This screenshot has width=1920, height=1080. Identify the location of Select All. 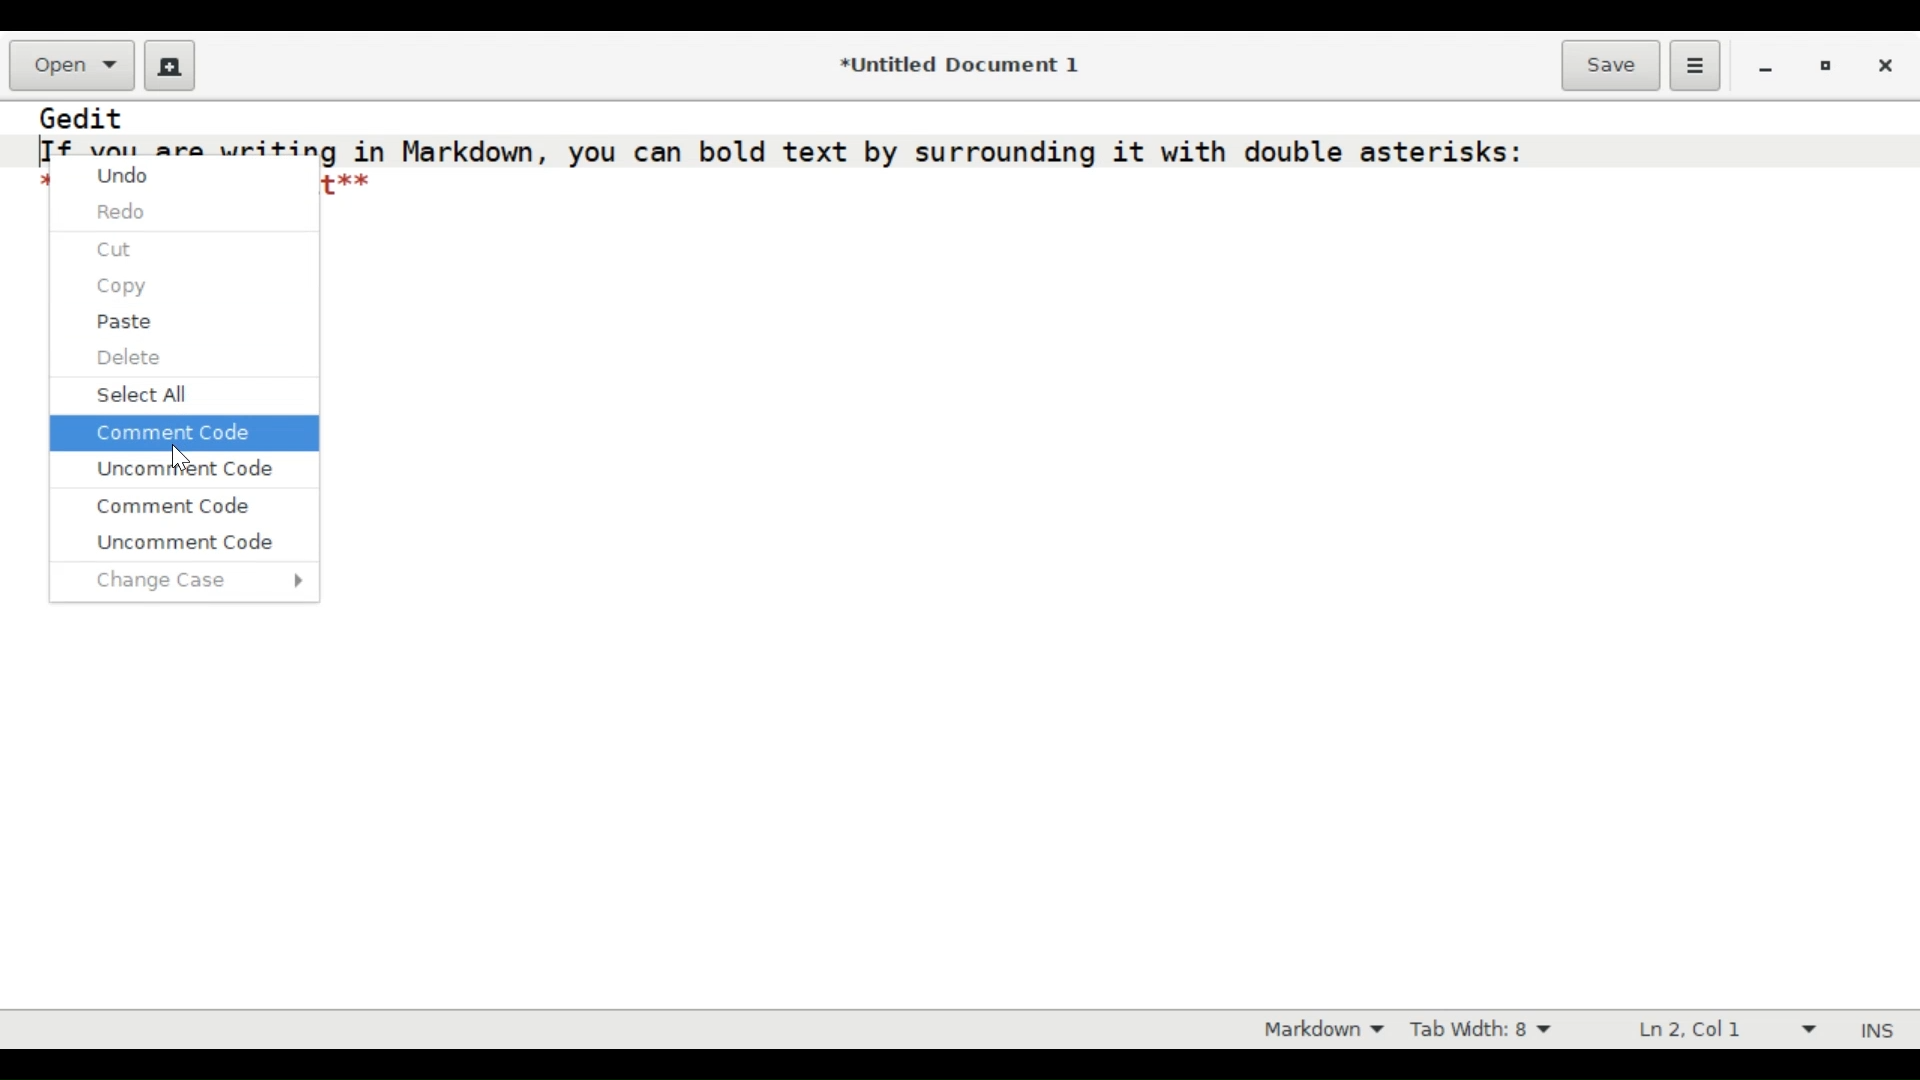
(151, 395).